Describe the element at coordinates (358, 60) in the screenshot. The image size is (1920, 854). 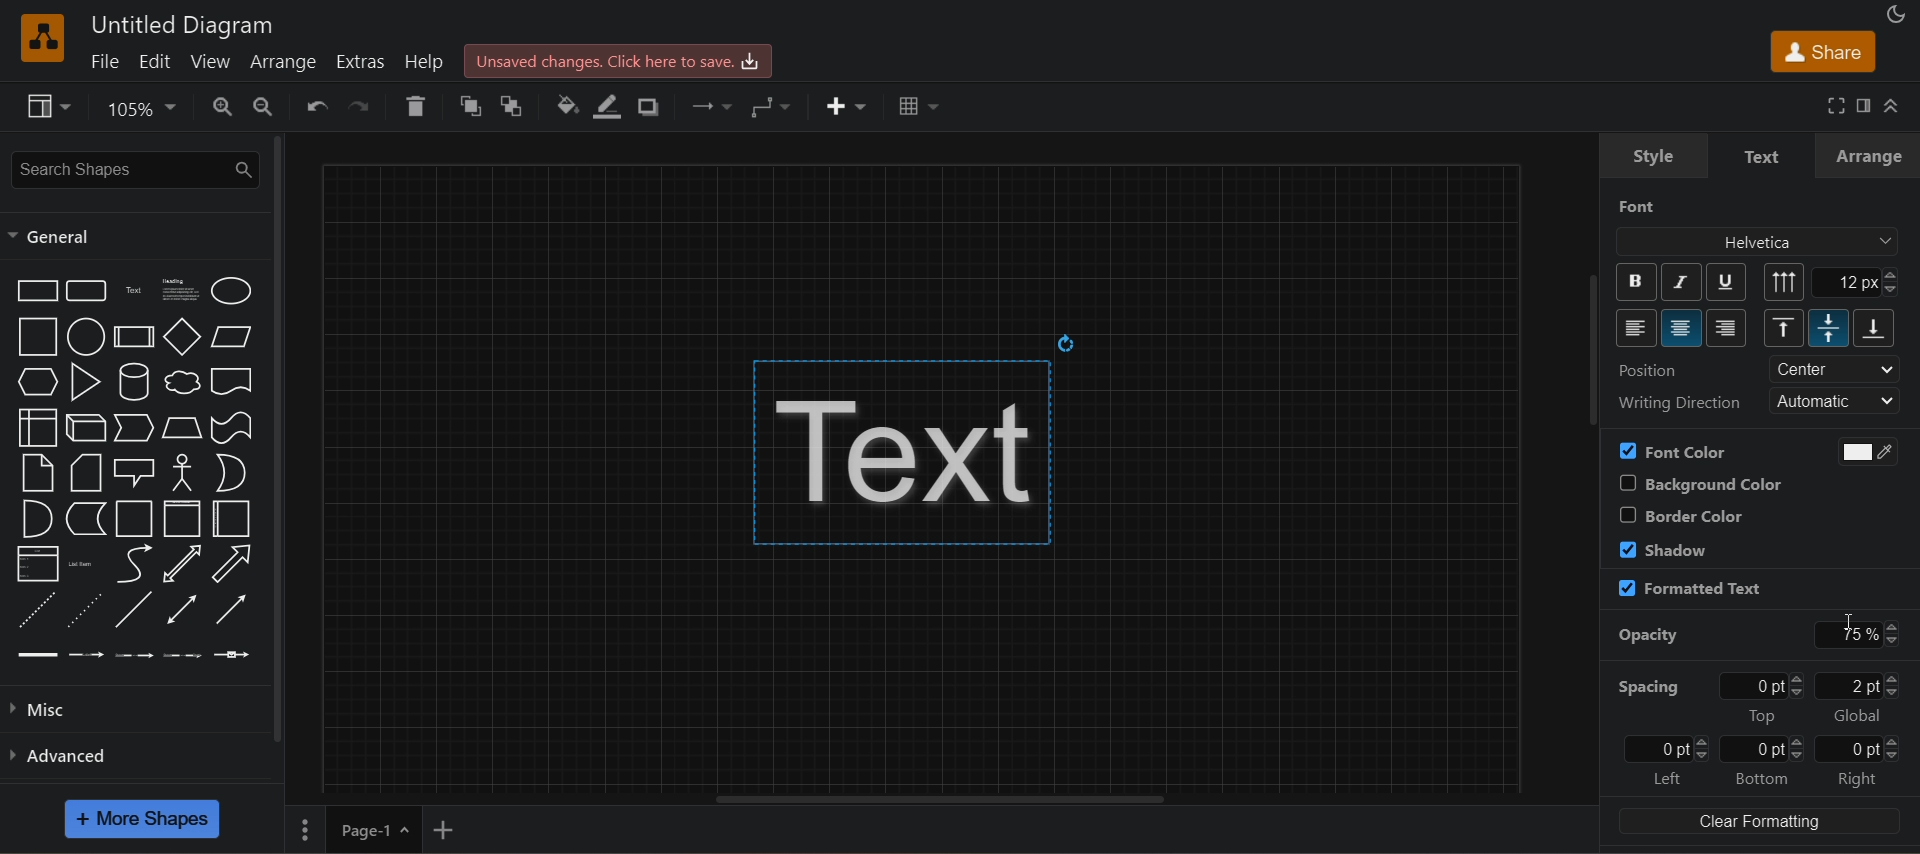
I see `extras` at that location.